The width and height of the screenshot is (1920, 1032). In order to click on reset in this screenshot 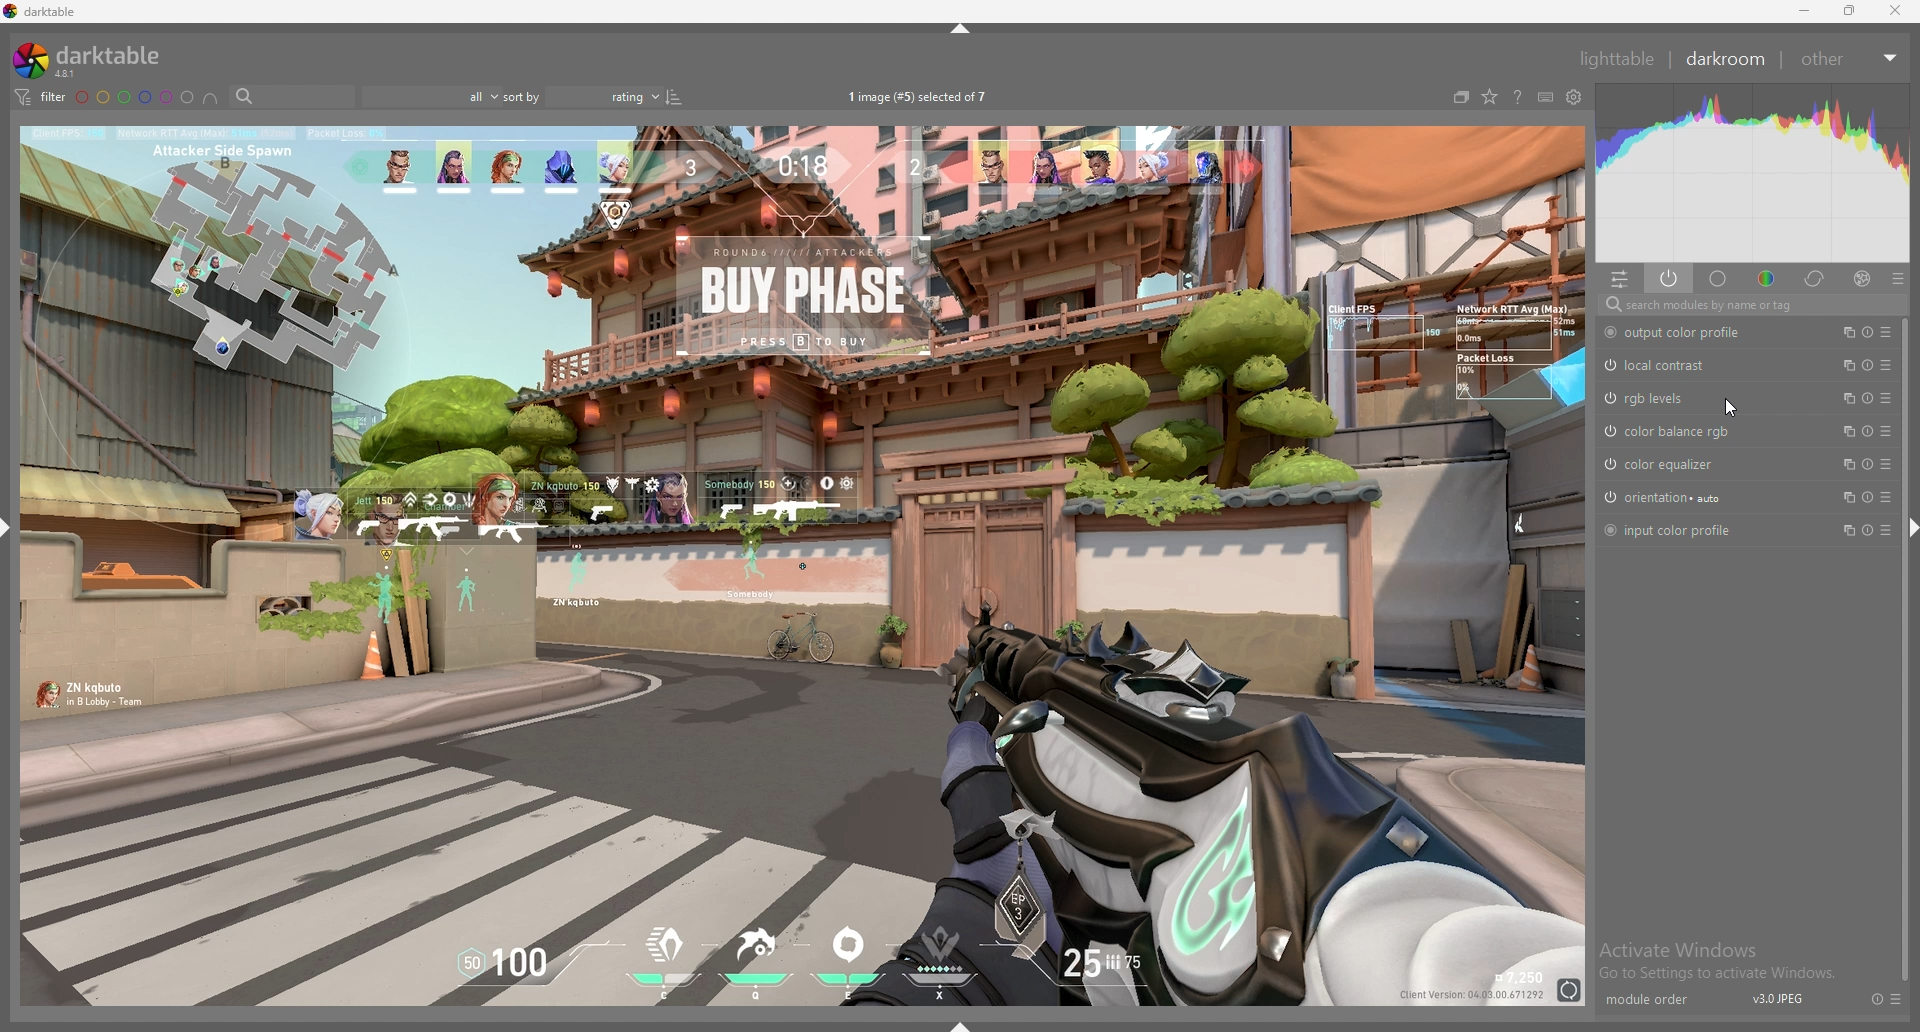, I will do `click(1866, 431)`.